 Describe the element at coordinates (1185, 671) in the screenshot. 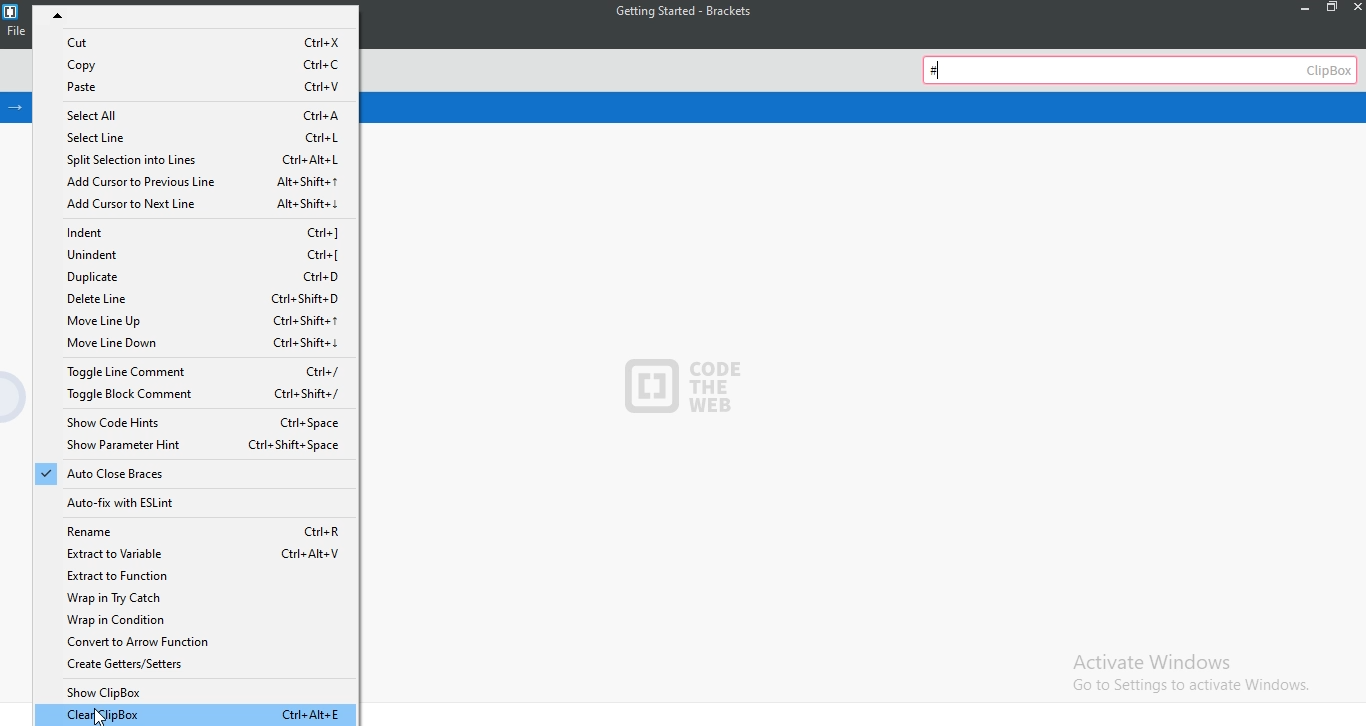

I see `Activate windows. Go to settings to activate windows` at that location.